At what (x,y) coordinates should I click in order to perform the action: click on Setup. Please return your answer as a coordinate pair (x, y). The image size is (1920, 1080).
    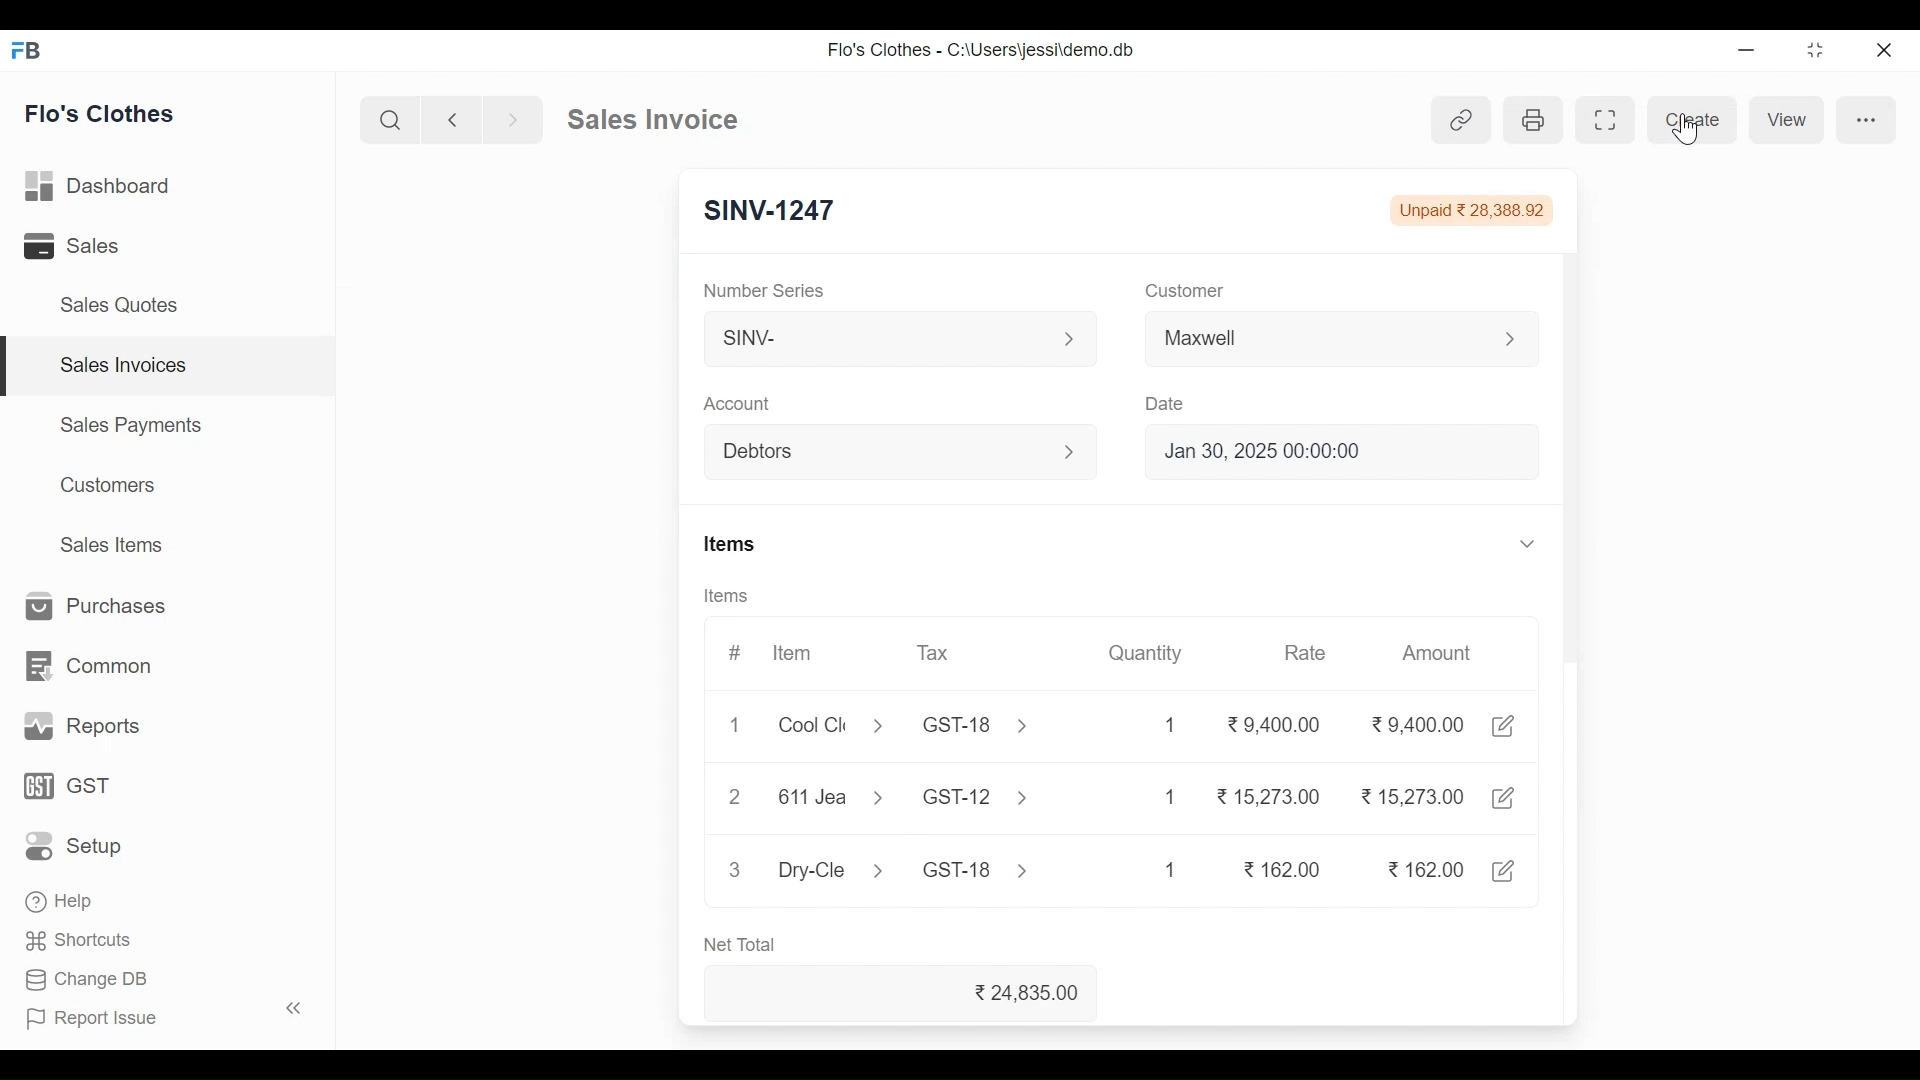
    Looking at the image, I should click on (80, 845).